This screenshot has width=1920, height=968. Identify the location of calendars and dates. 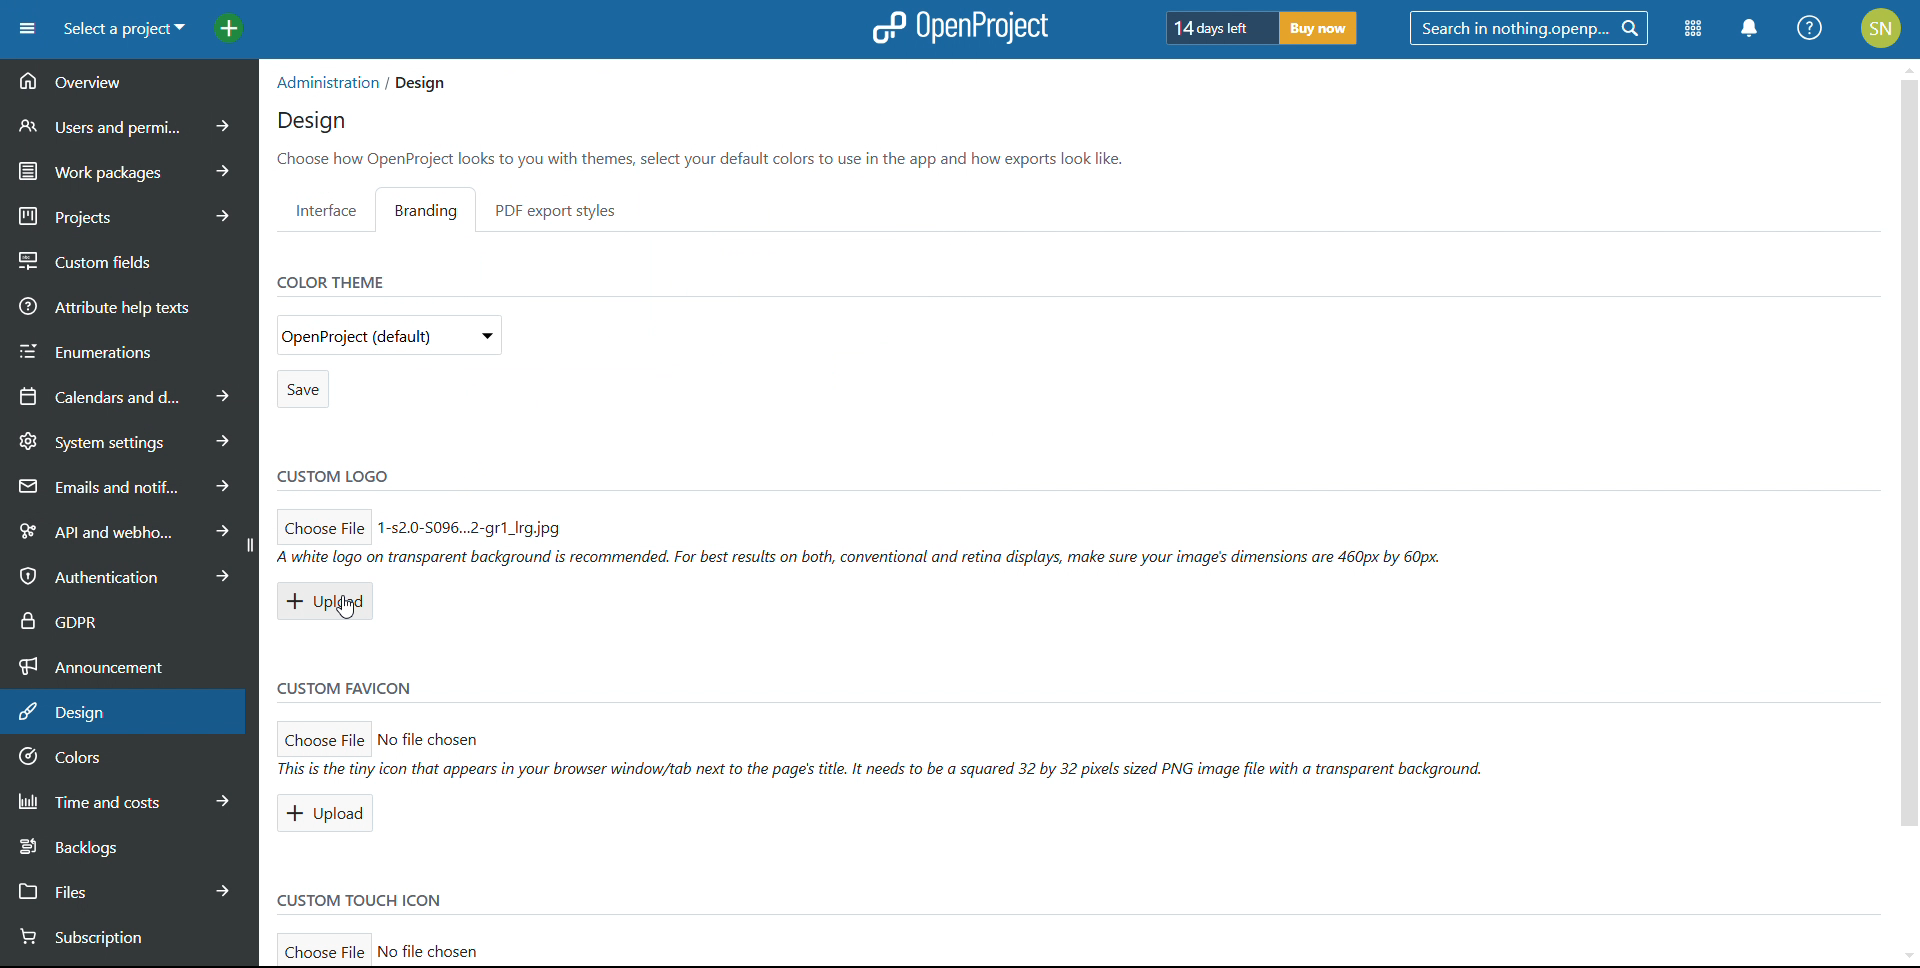
(126, 395).